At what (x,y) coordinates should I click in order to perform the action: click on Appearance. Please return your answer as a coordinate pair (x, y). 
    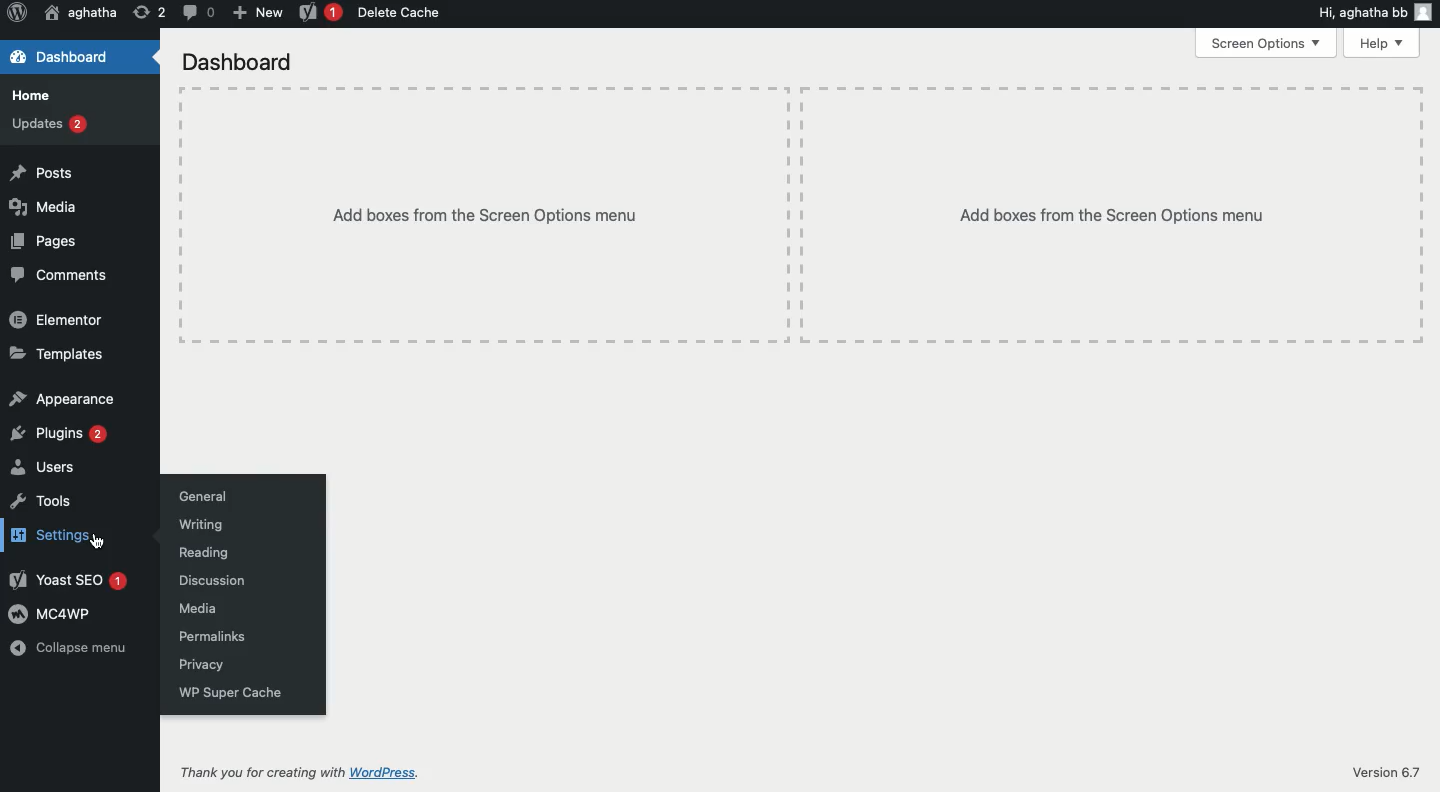
    Looking at the image, I should click on (62, 399).